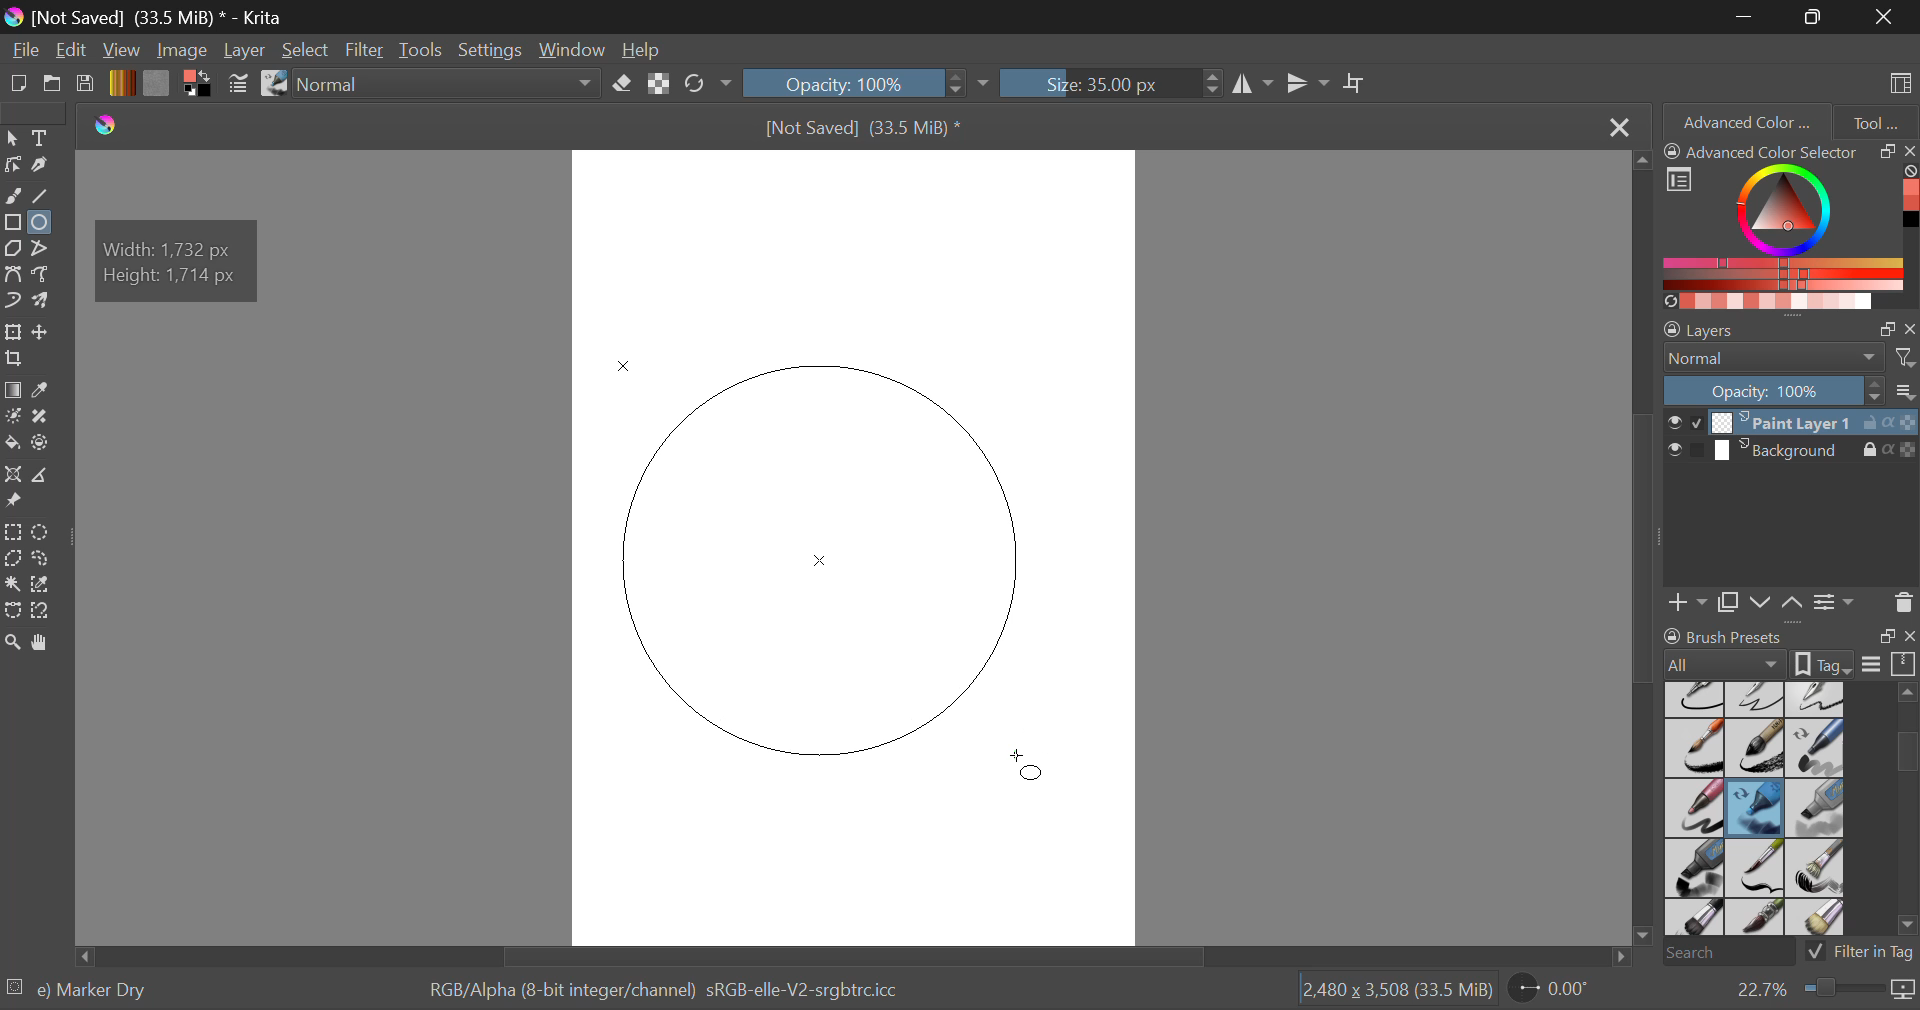  Describe the element at coordinates (196, 84) in the screenshot. I see `Colors in Use` at that location.